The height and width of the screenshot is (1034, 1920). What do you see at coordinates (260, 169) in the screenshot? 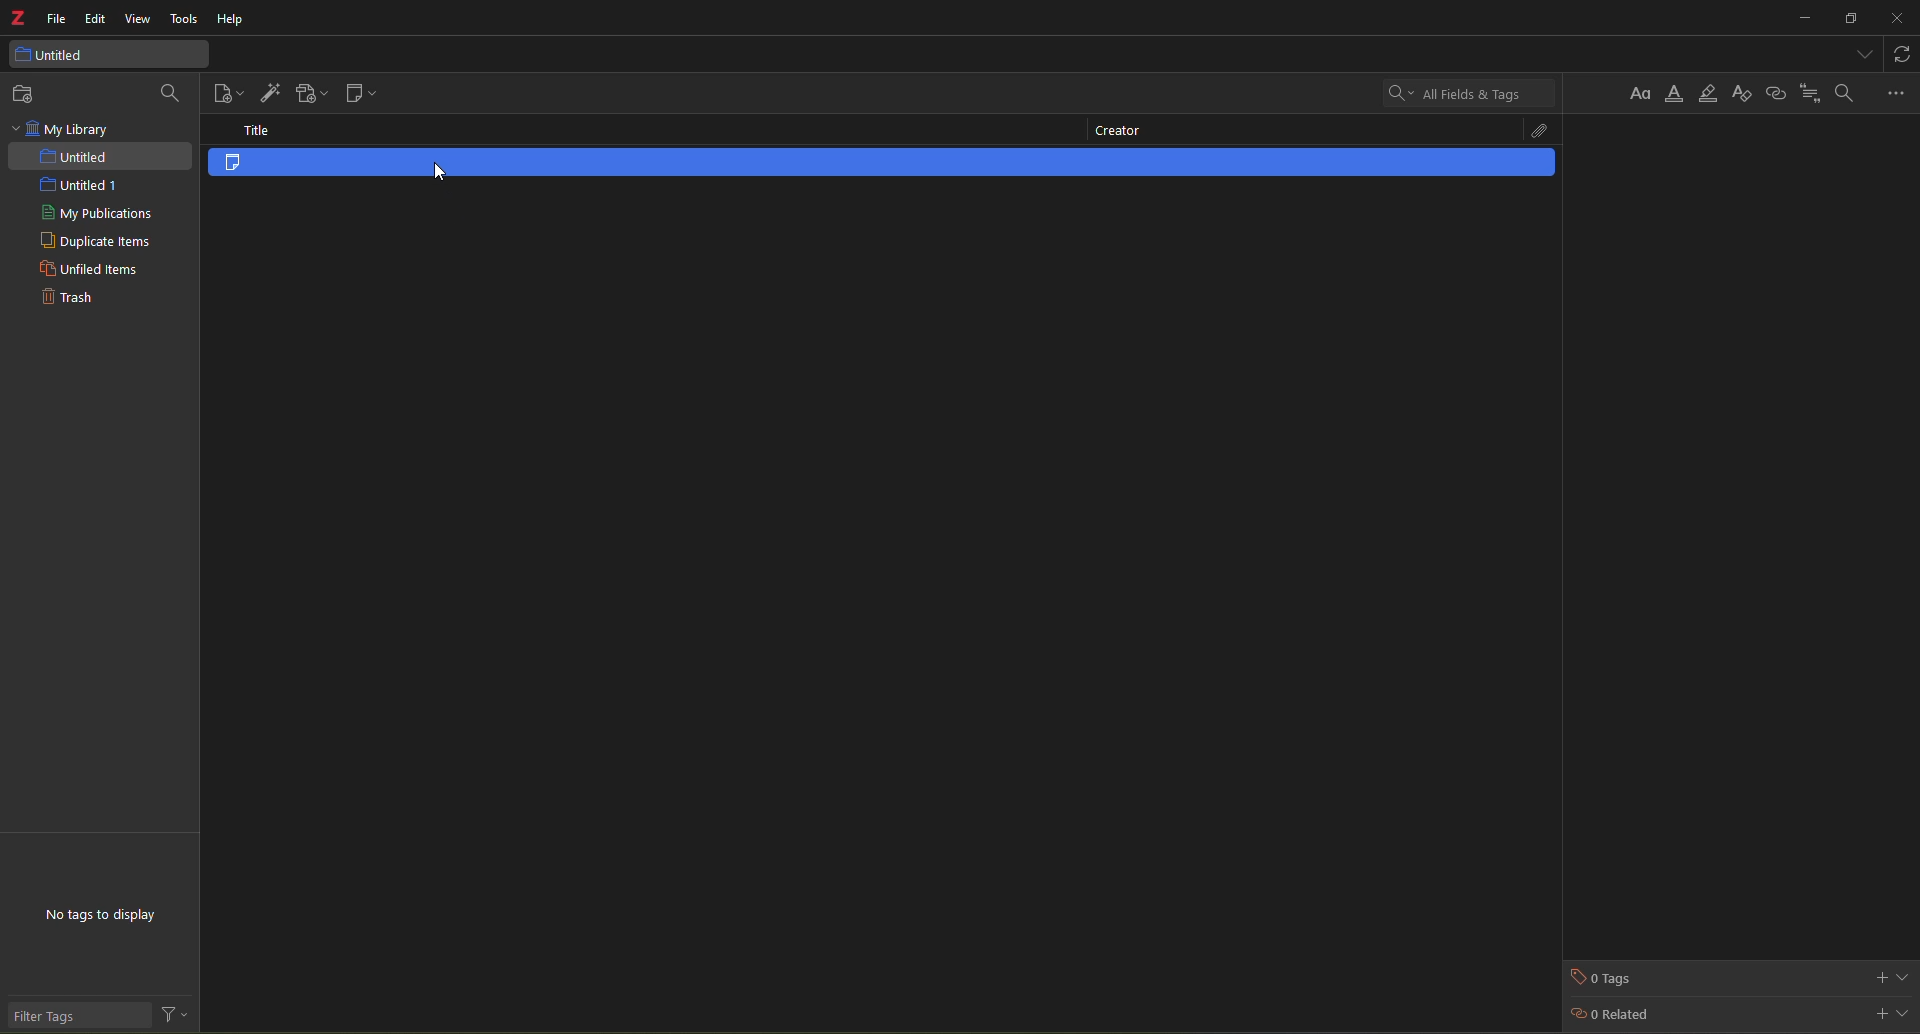
I see `item` at bounding box center [260, 169].